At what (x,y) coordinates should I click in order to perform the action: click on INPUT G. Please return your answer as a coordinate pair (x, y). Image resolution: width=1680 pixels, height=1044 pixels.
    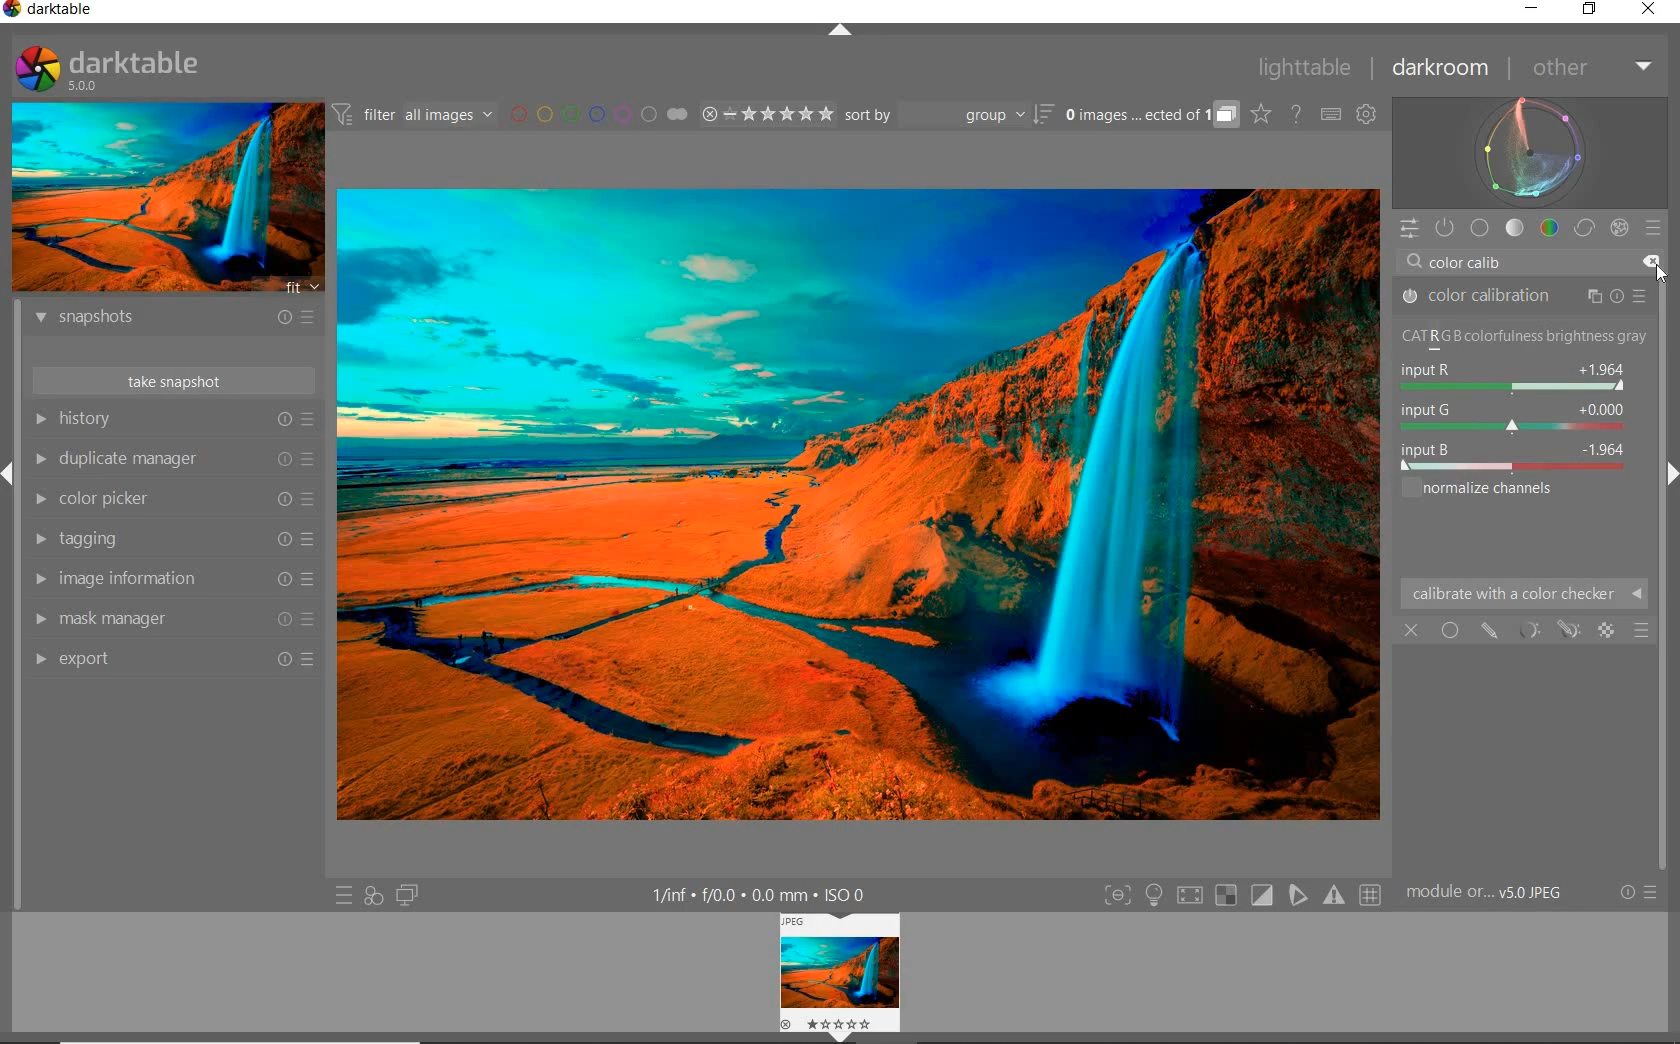
    Looking at the image, I should click on (1509, 416).